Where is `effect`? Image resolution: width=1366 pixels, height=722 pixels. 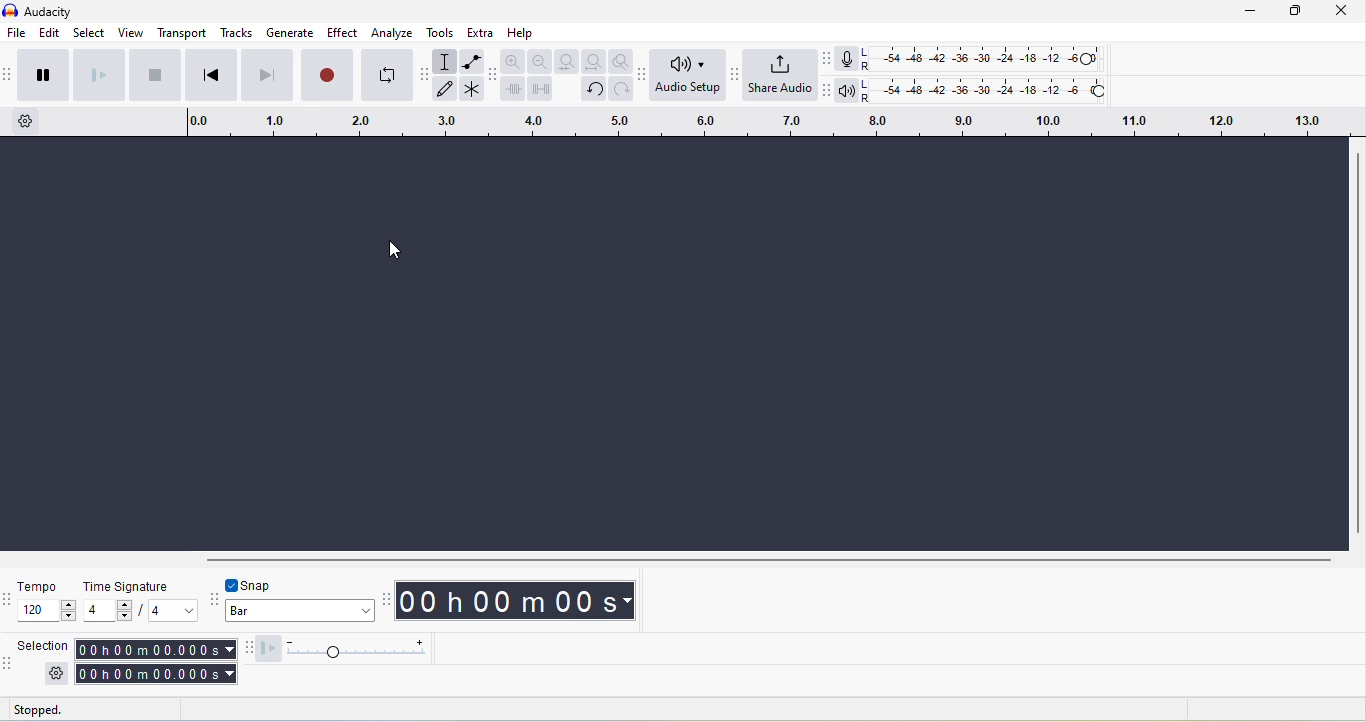 effect is located at coordinates (343, 34).